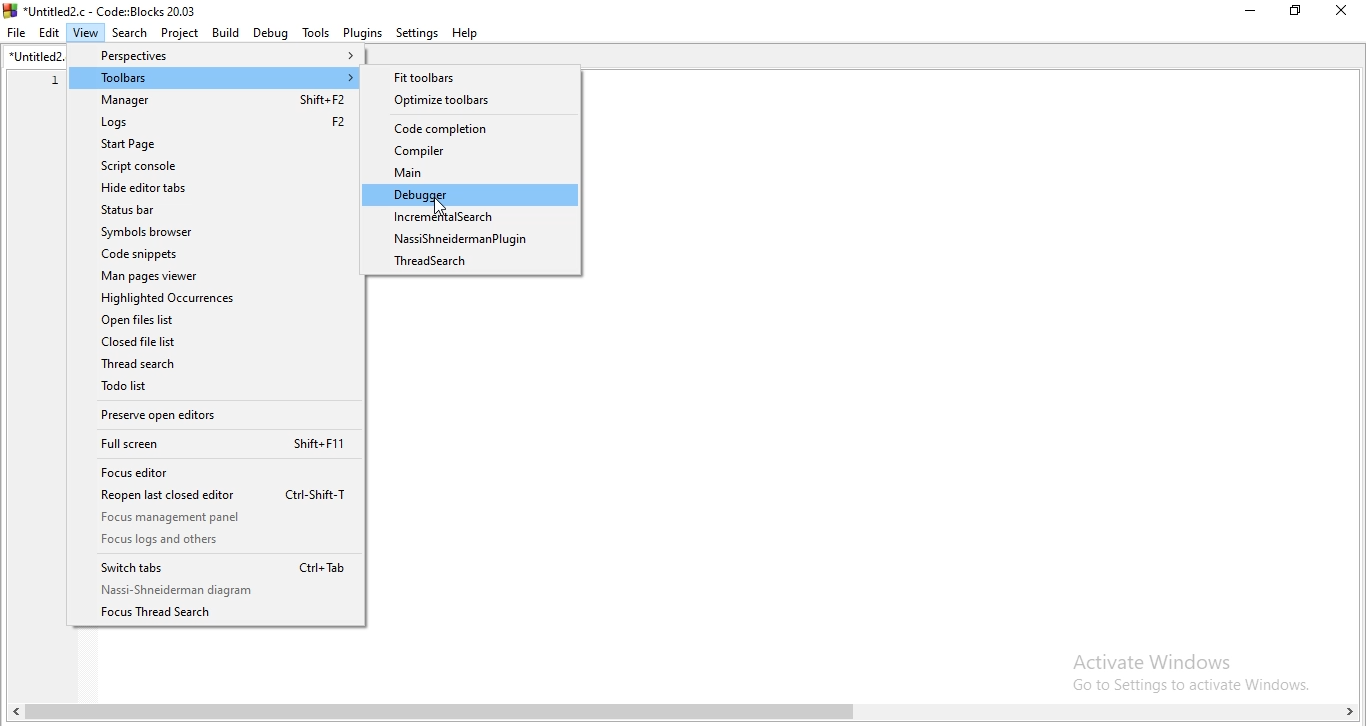 This screenshot has width=1366, height=726. Describe the element at coordinates (226, 33) in the screenshot. I see `Build ` at that location.